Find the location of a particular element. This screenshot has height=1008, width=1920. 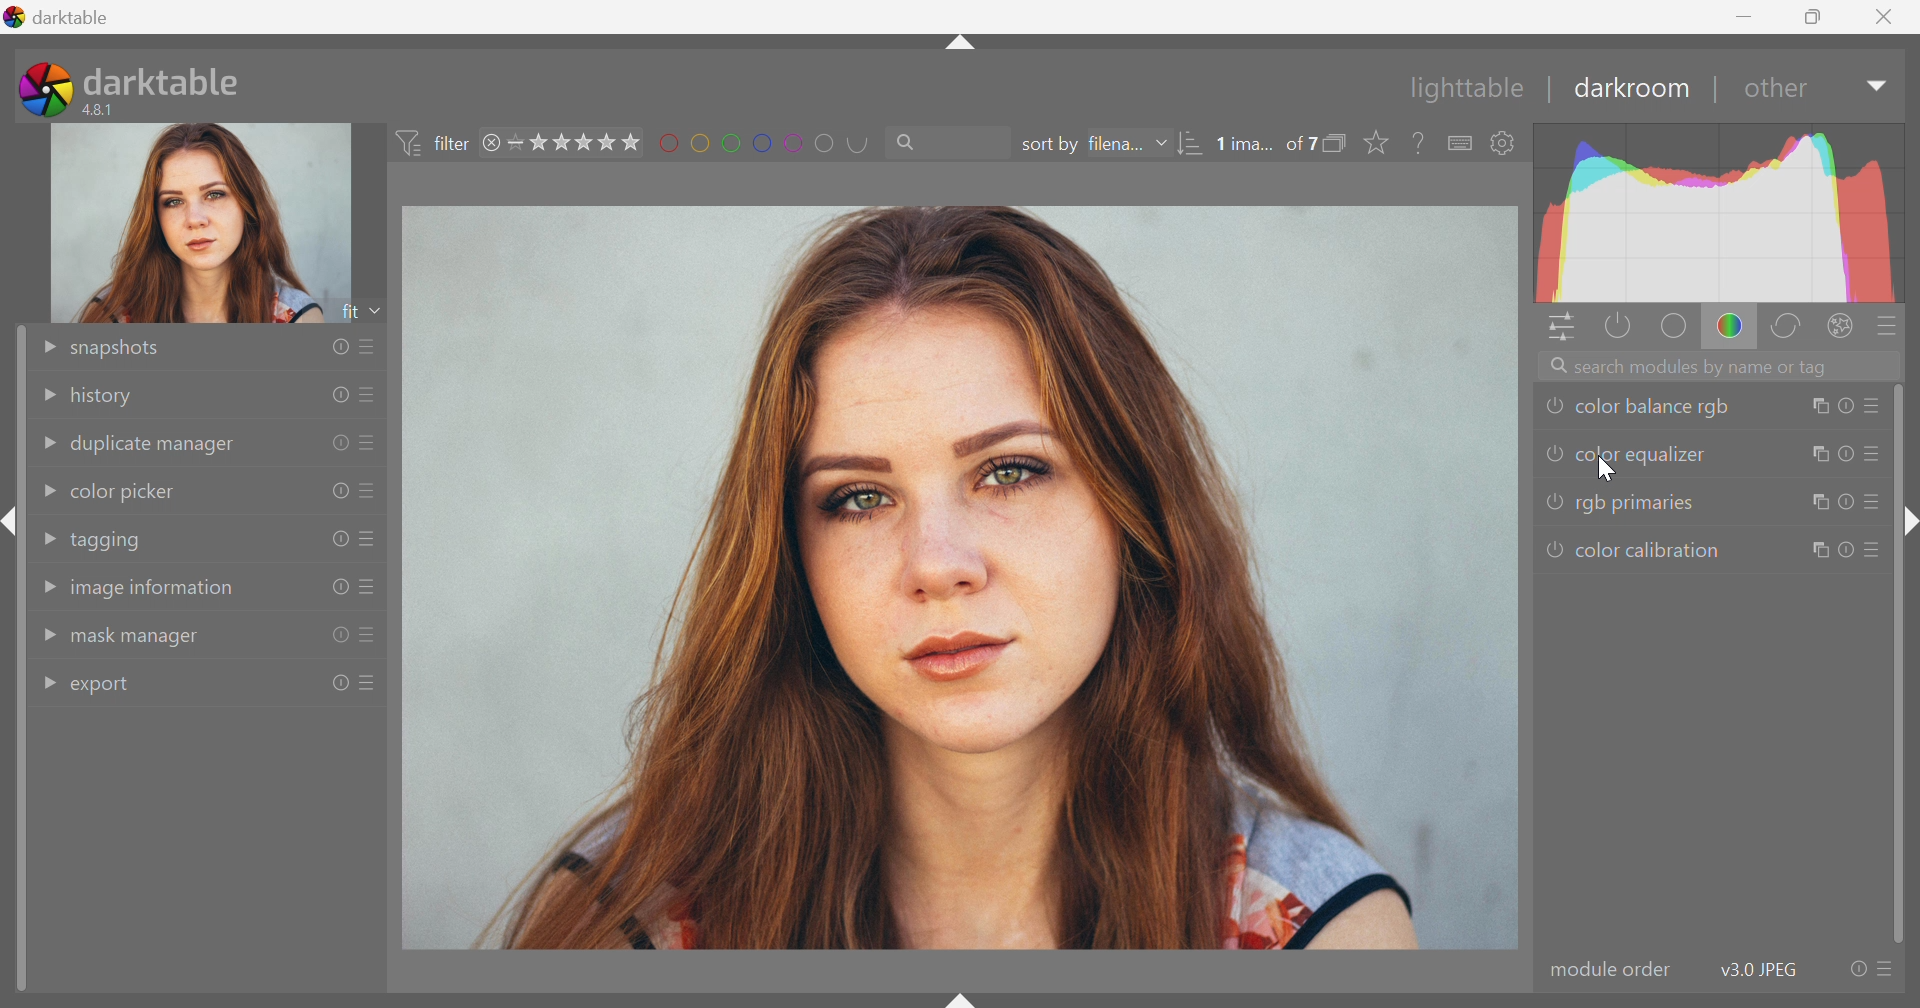

multiple instance actions is located at coordinates (1815, 405).